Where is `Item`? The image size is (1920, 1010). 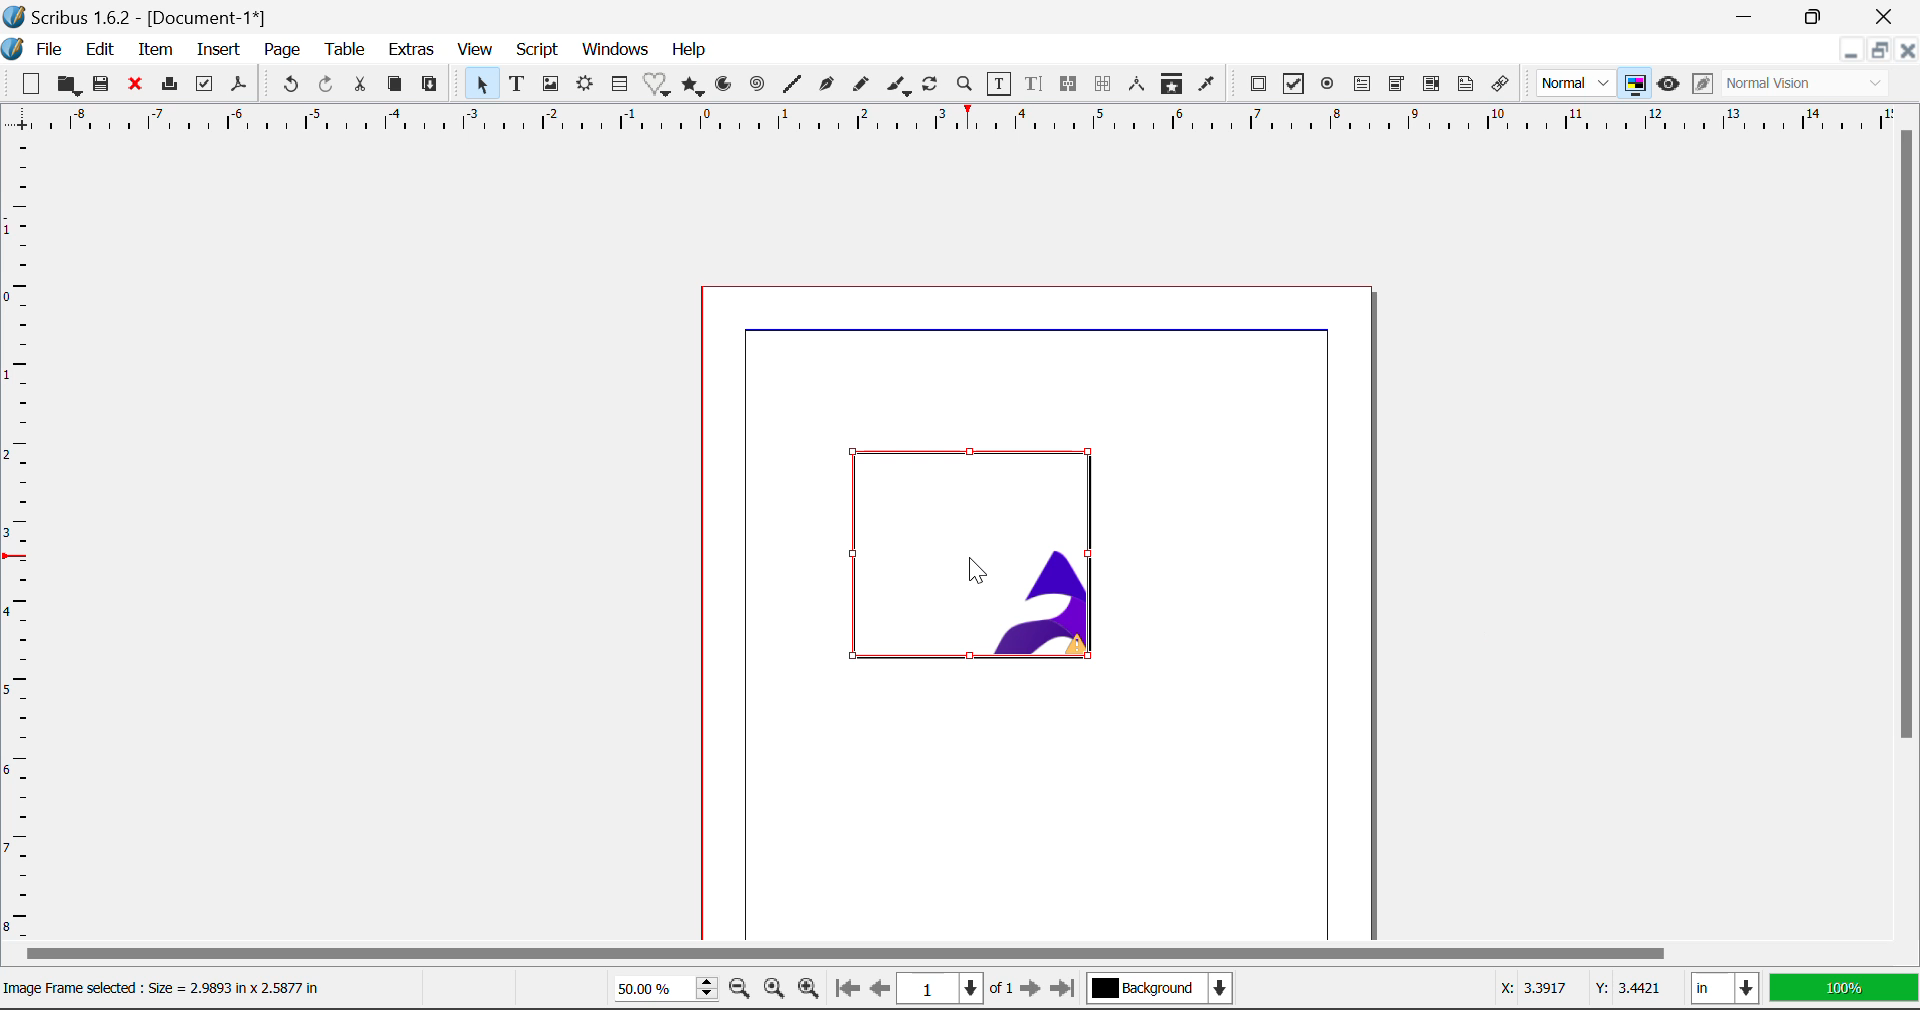
Item is located at coordinates (155, 50).